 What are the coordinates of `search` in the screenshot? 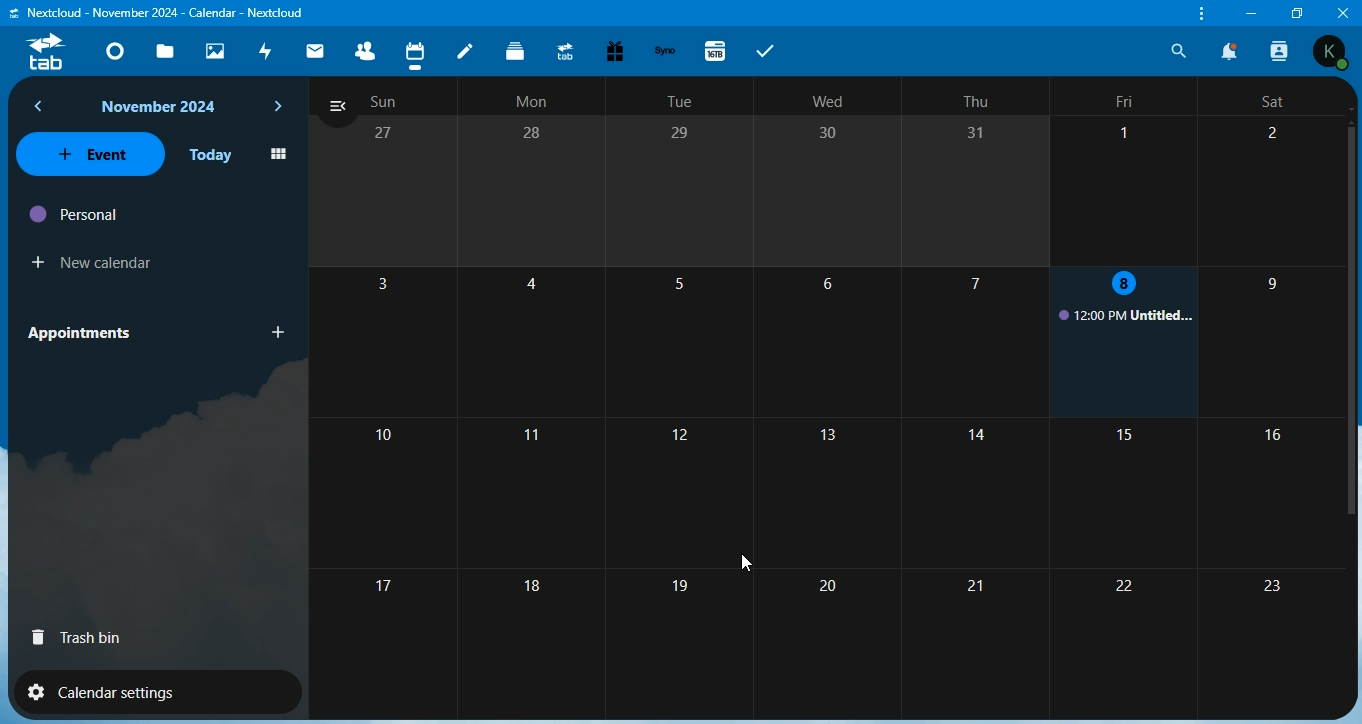 It's located at (1179, 51).